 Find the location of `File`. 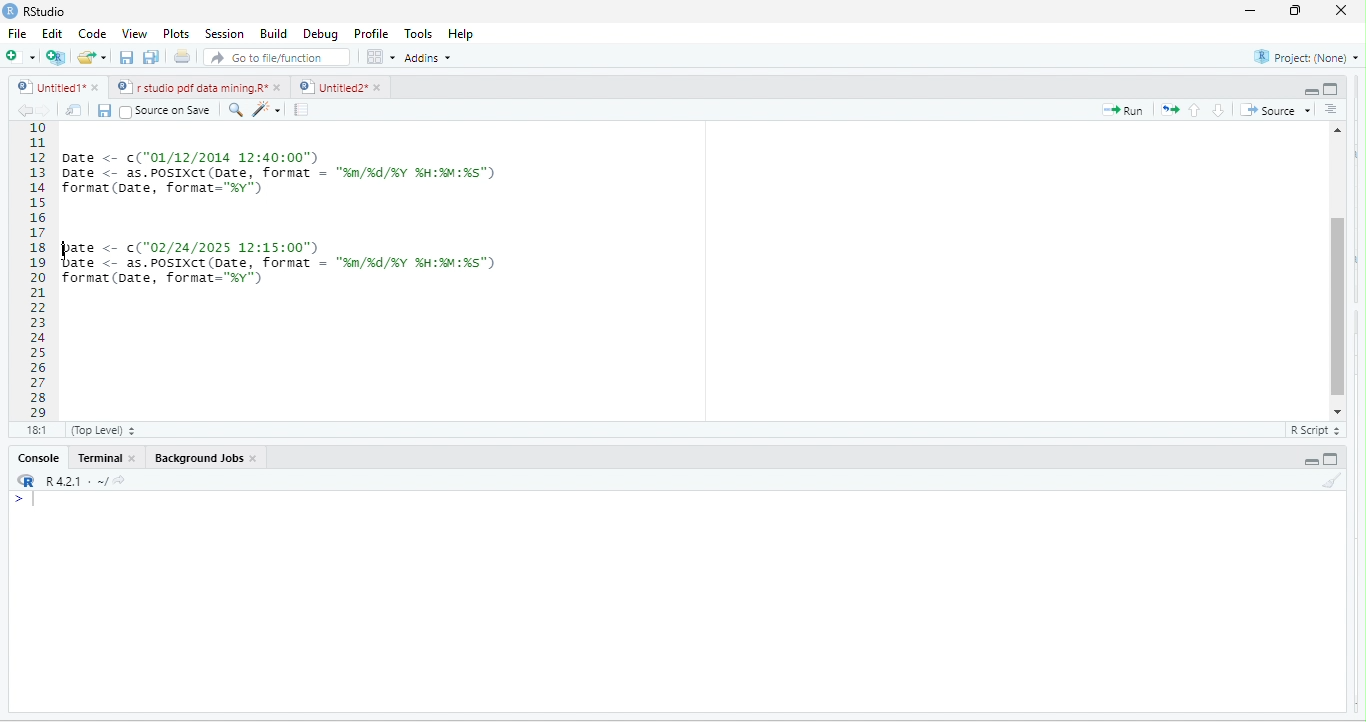

File is located at coordinates (16, 35).